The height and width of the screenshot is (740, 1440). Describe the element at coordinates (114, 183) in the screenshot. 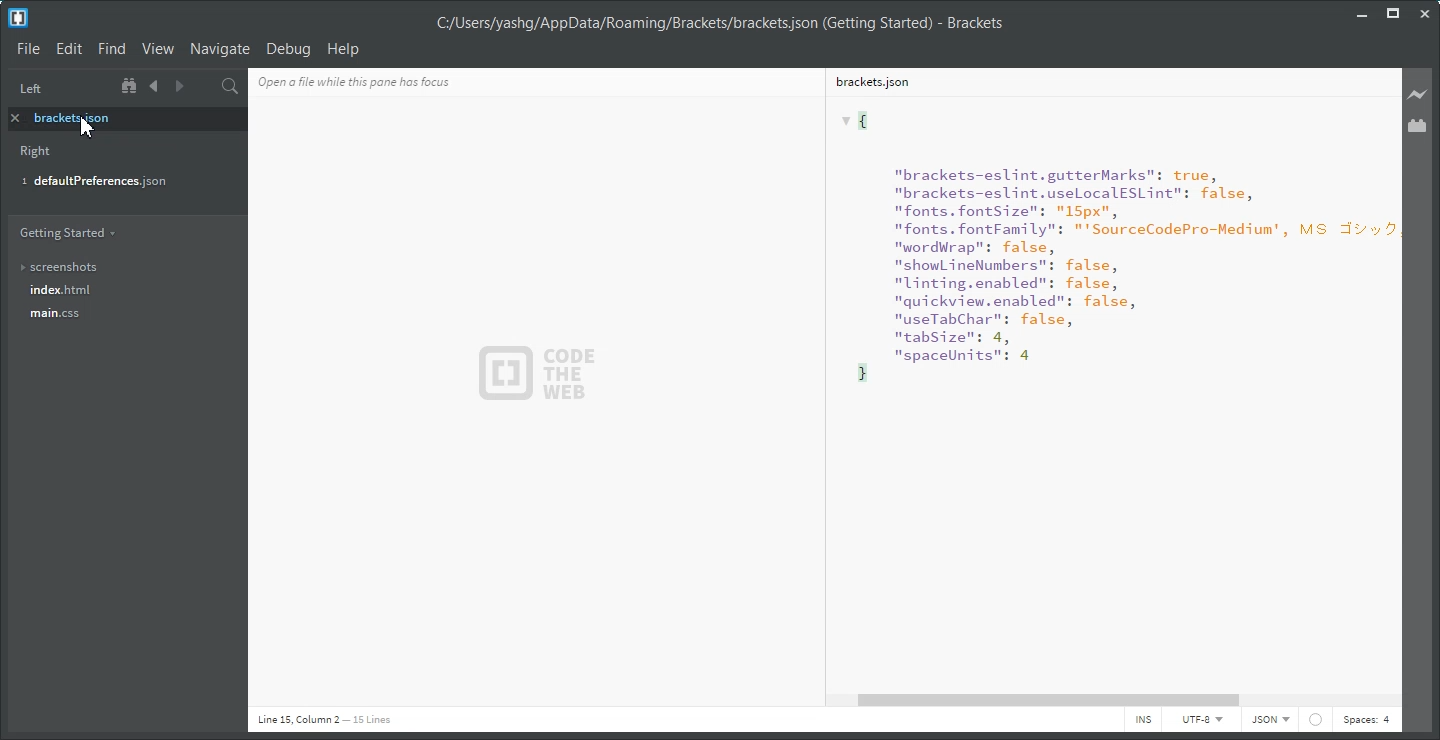

I see `defaultpreferences.json` at that location.